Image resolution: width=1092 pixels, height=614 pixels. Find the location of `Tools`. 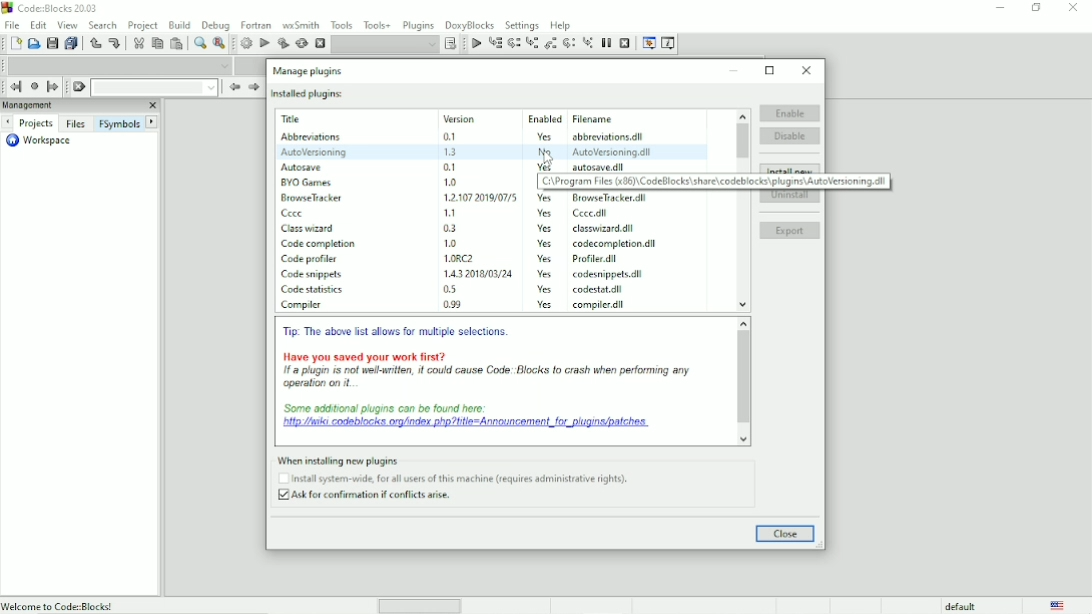

Tools is located at coordinates (340, 24).